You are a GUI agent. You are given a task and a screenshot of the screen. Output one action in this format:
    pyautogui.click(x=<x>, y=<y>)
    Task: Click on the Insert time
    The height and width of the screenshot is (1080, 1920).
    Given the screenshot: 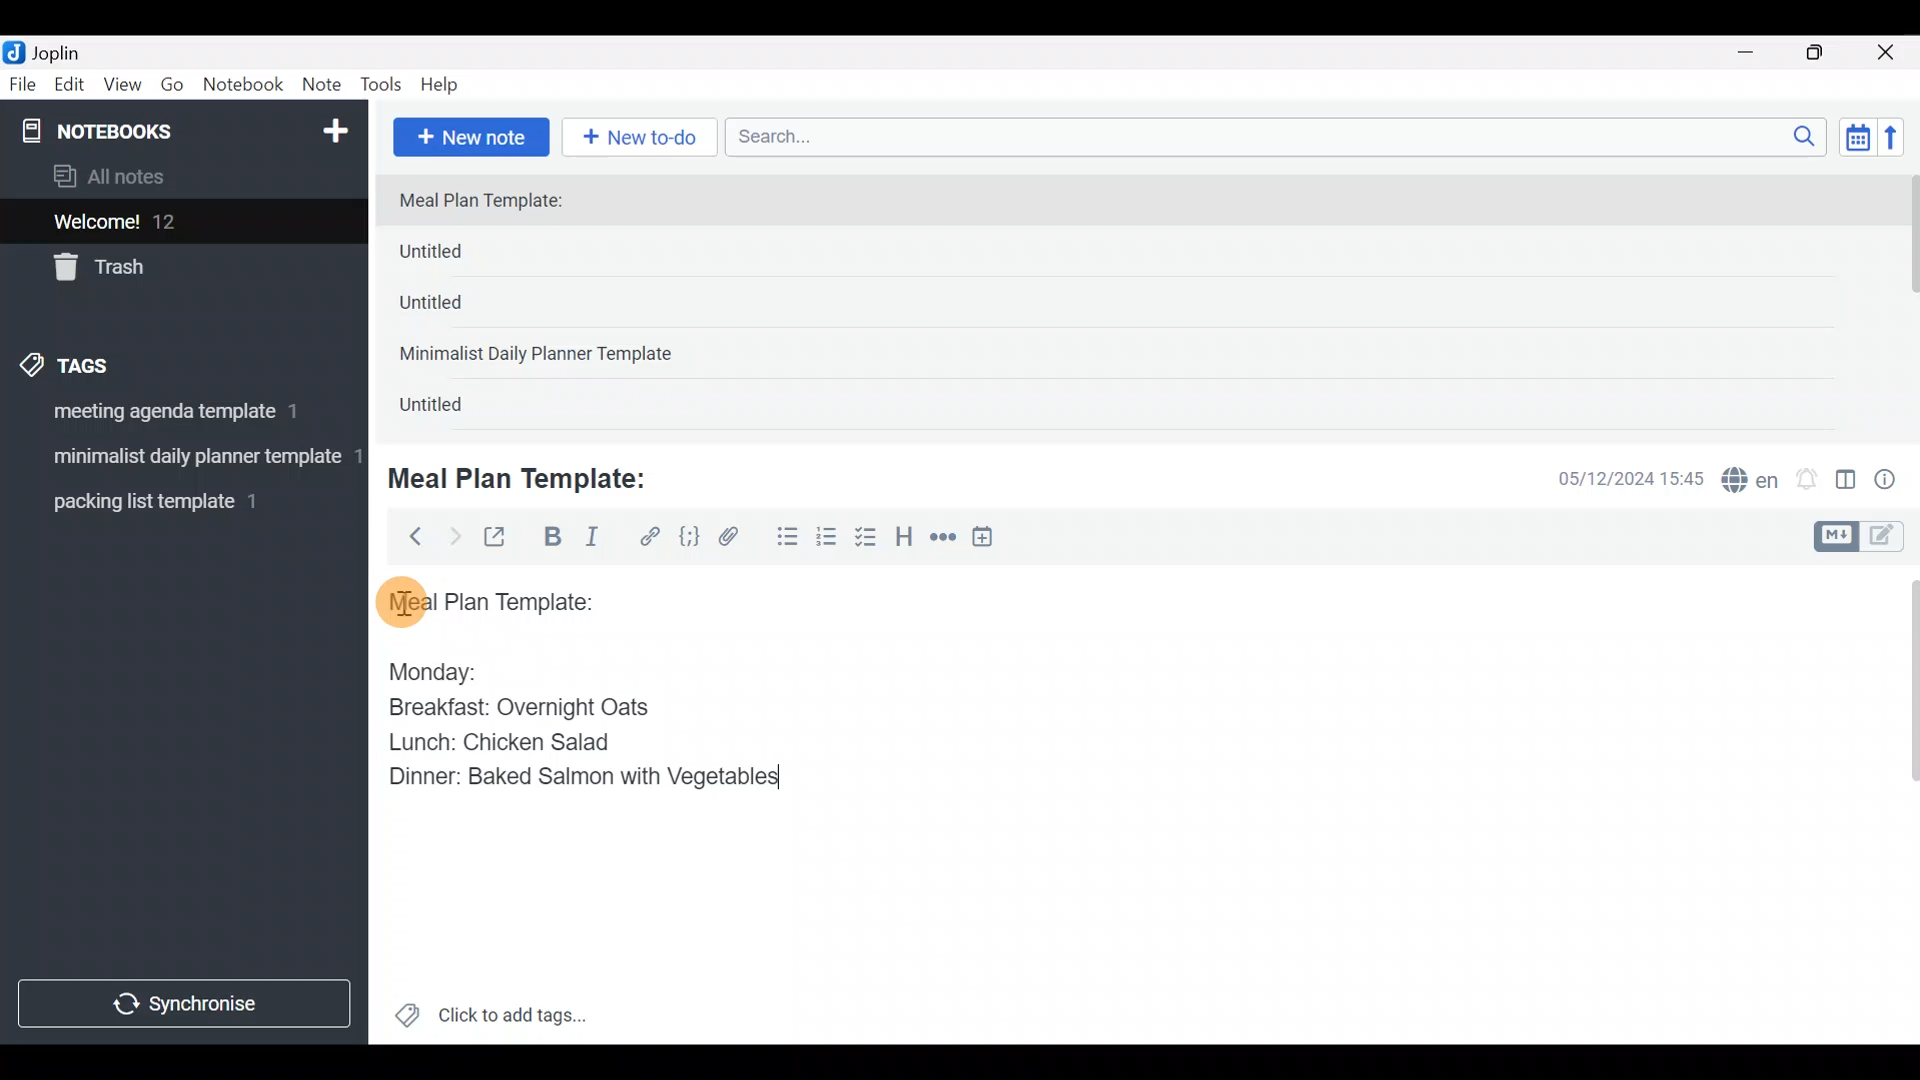 What is the action you would take?
    pyautogui.click(x=992, y=540)
    